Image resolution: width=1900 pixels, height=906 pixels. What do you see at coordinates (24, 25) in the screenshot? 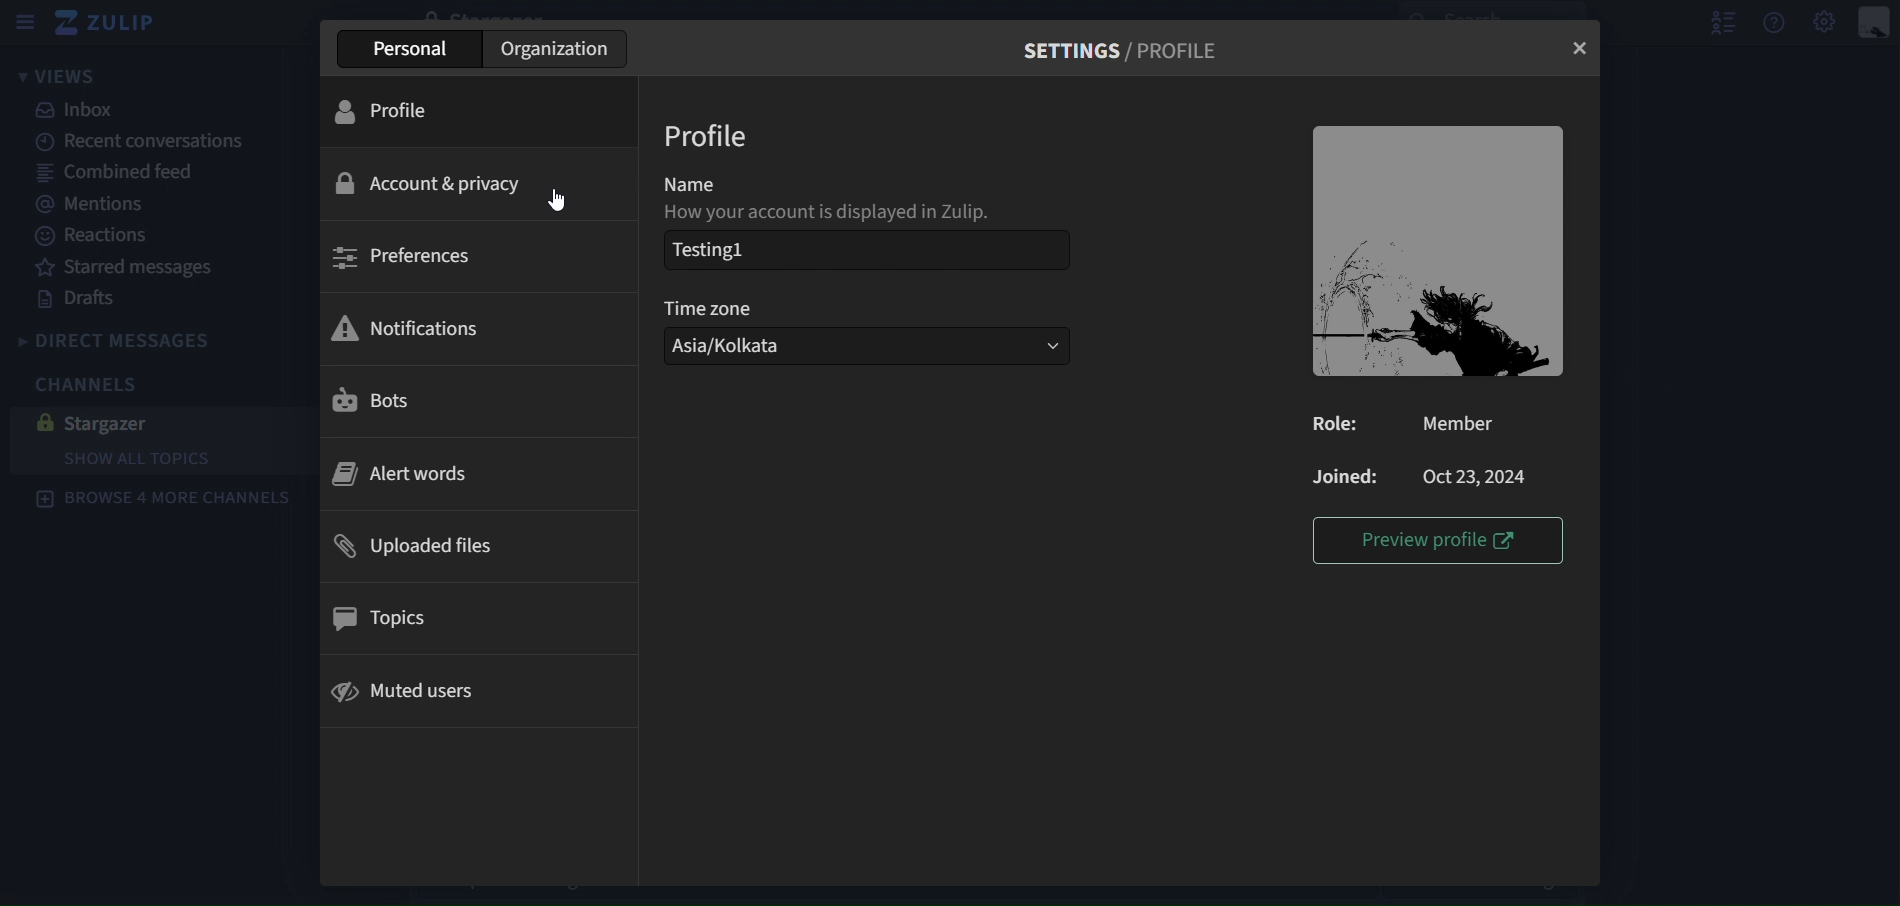
I see `sidebar` at bounding box center [24, 25].